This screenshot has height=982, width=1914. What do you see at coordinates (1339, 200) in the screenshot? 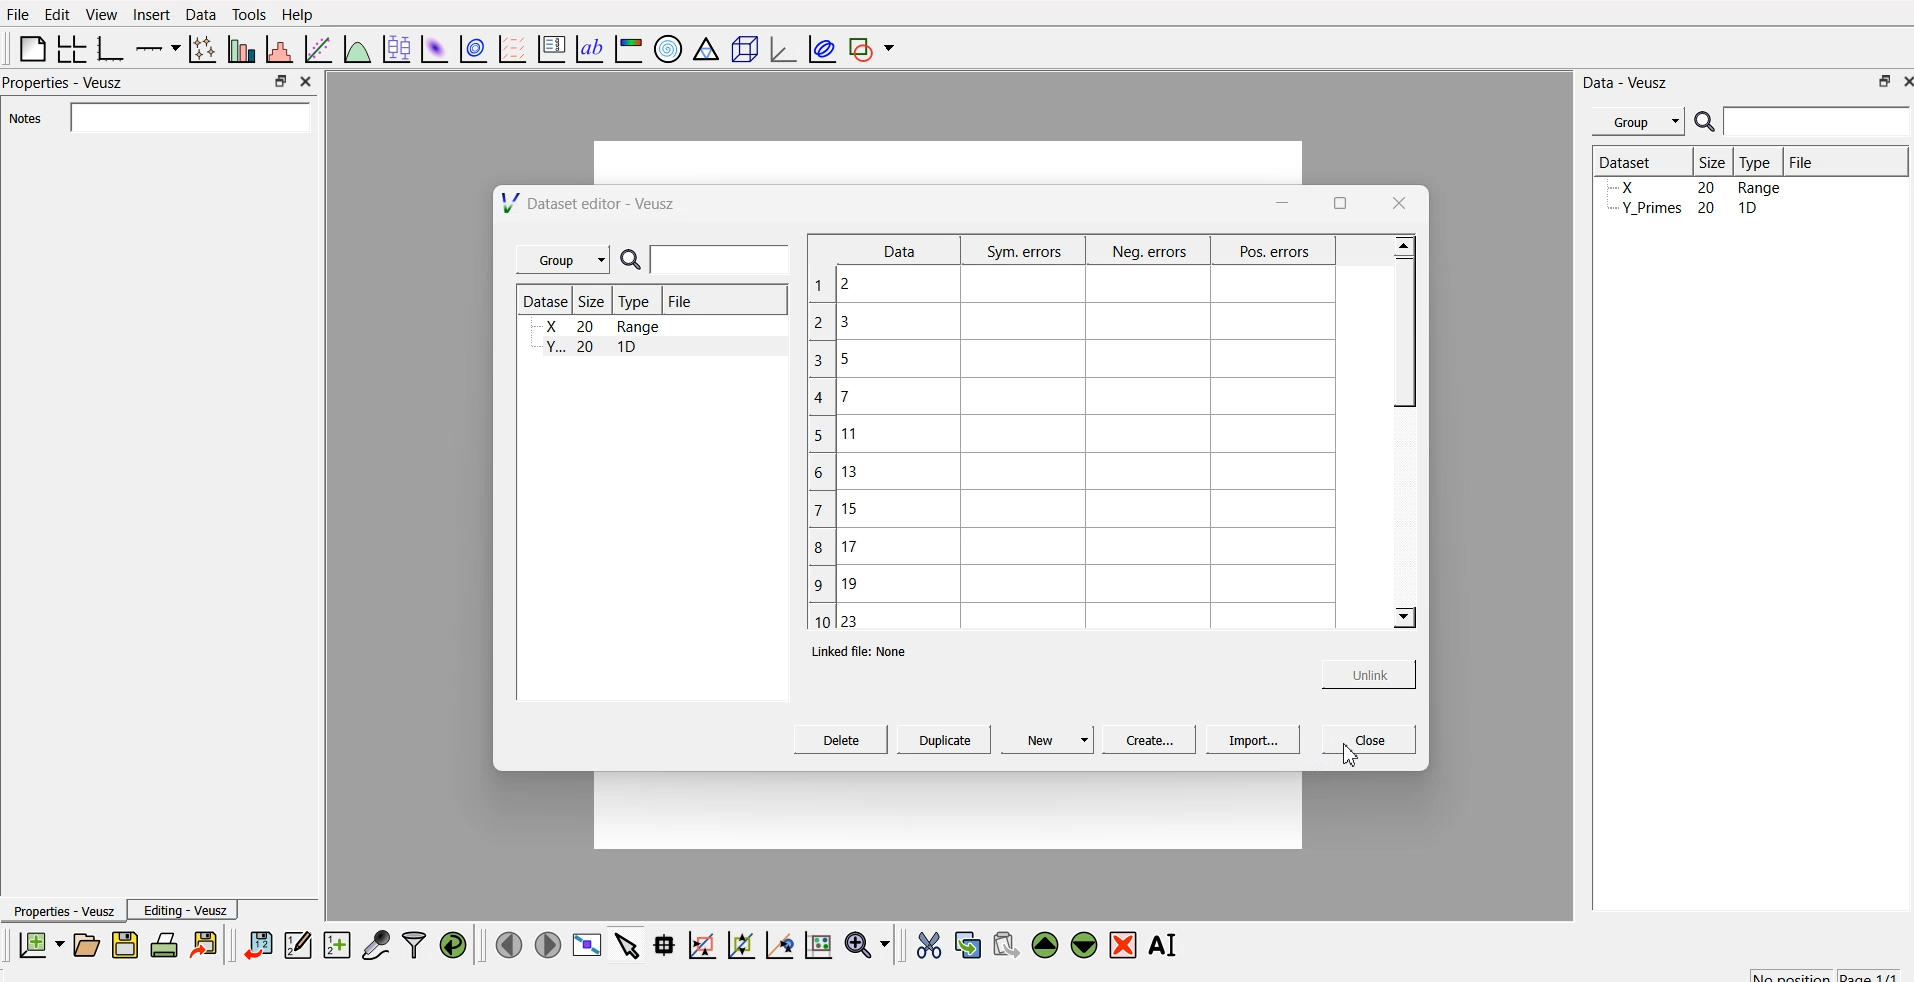
I see `maximize` at bounding box center [1339, 200].